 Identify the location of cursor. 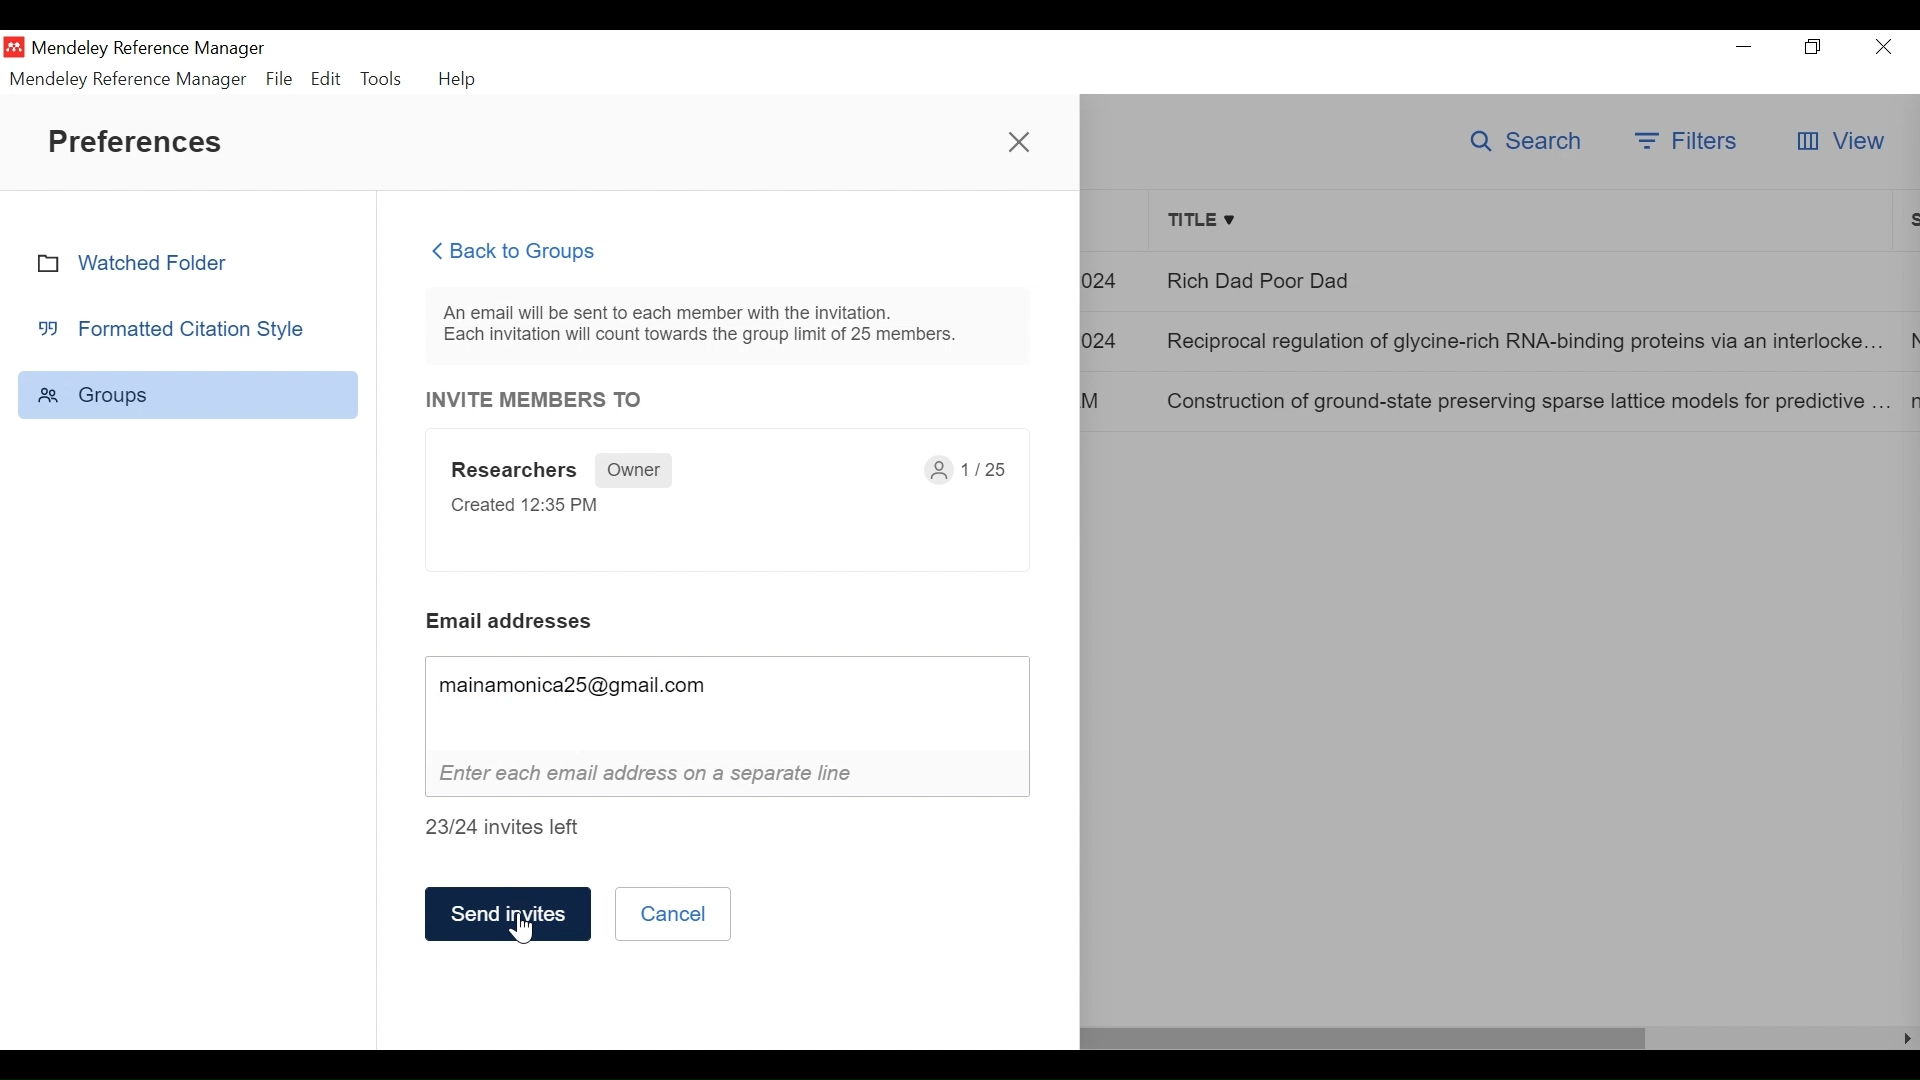
(524, 930).